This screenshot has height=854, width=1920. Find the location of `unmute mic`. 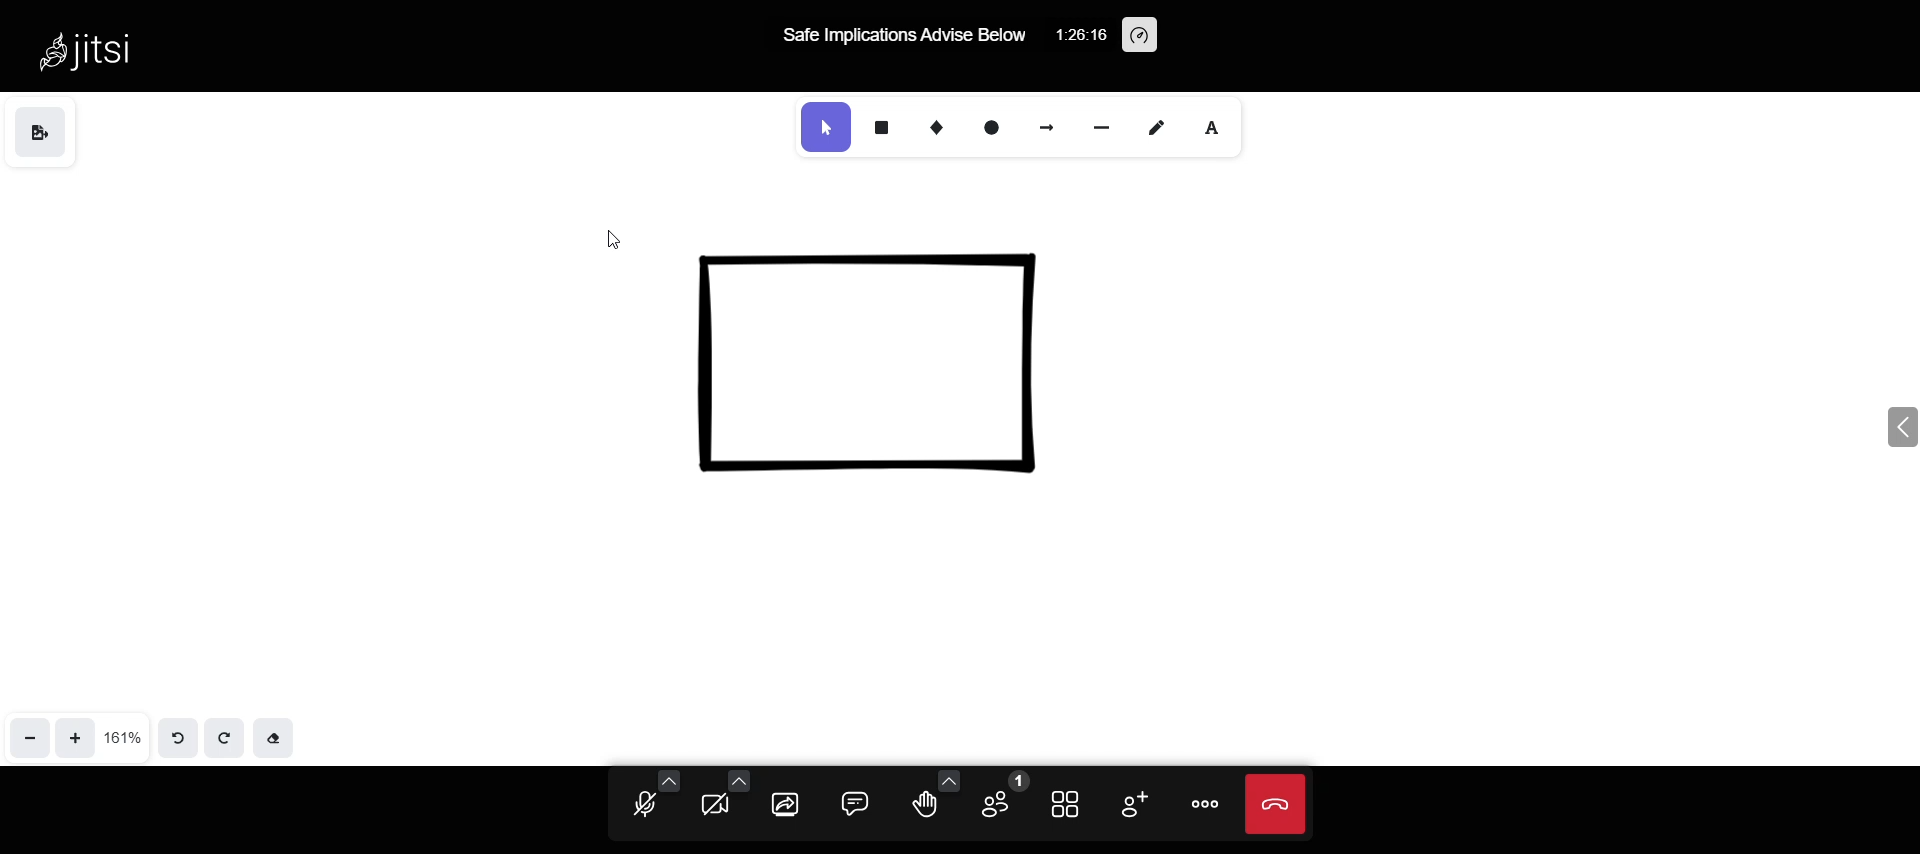

unmute mic is located at coordinates (640, 809).